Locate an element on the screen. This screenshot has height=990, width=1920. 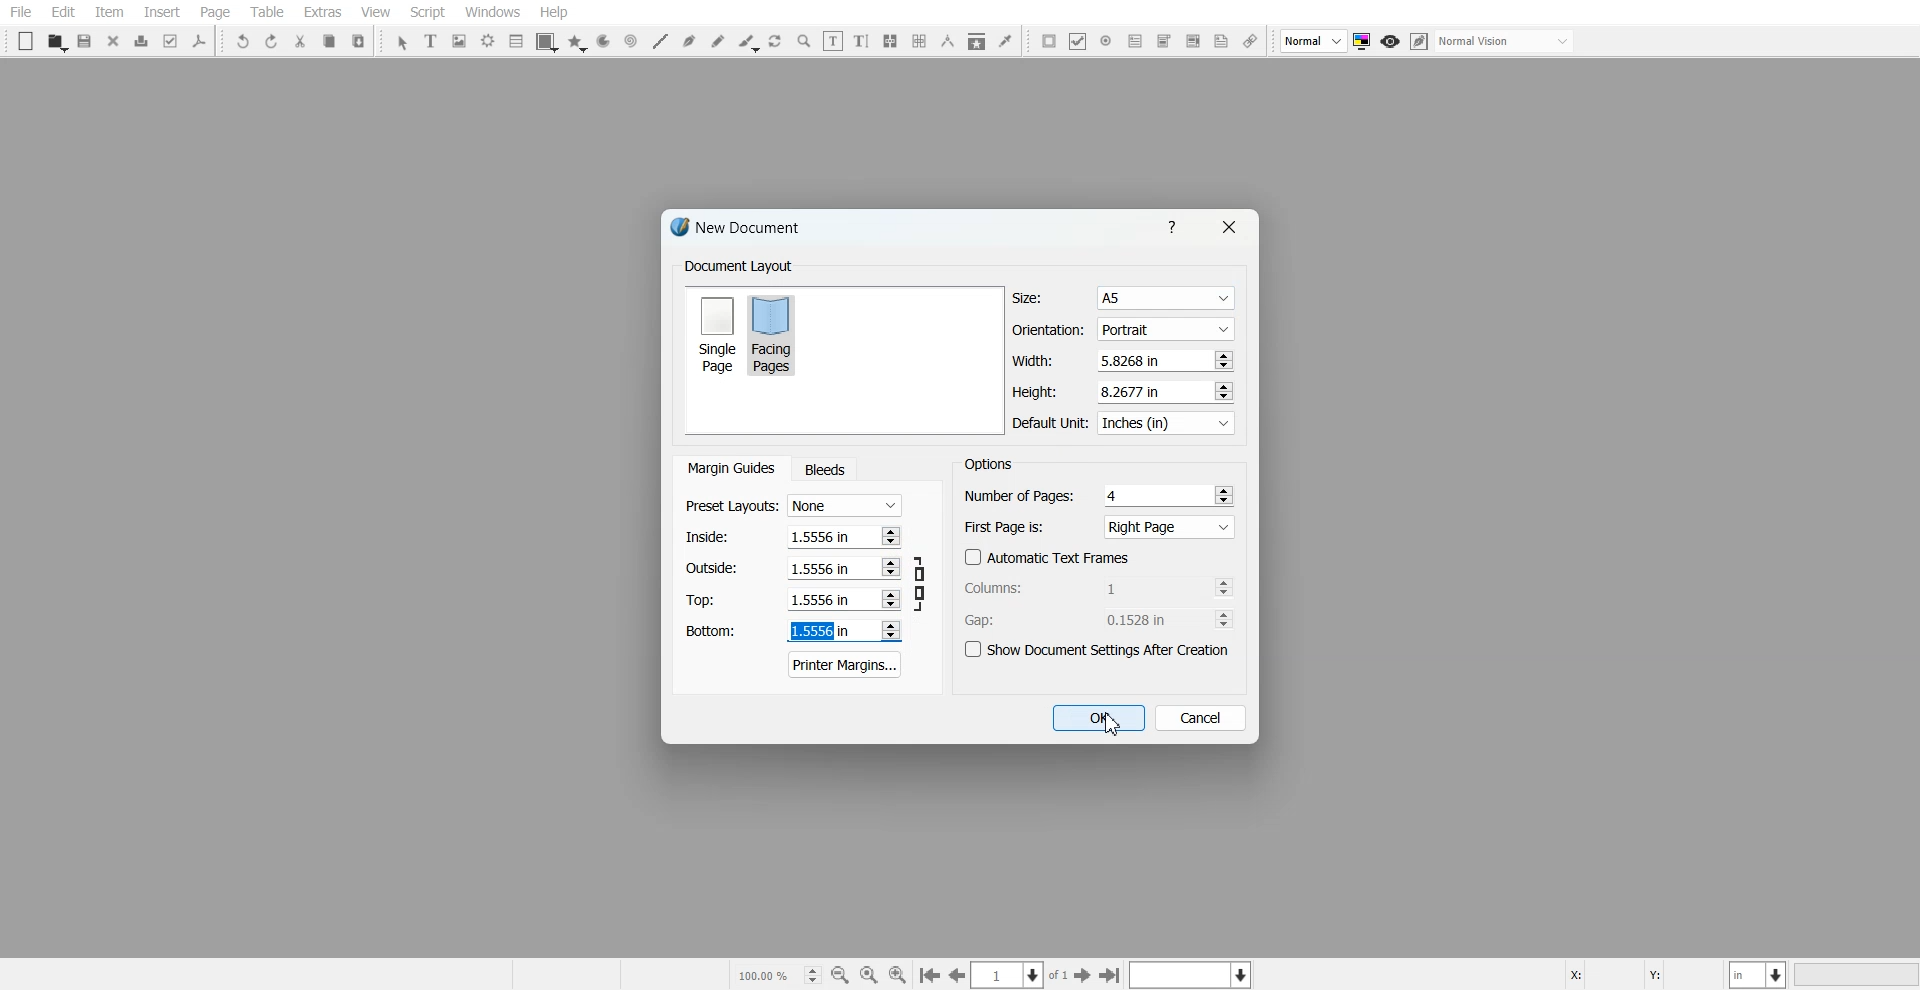
PDF Text Field is located at coordinates (1135, 41).